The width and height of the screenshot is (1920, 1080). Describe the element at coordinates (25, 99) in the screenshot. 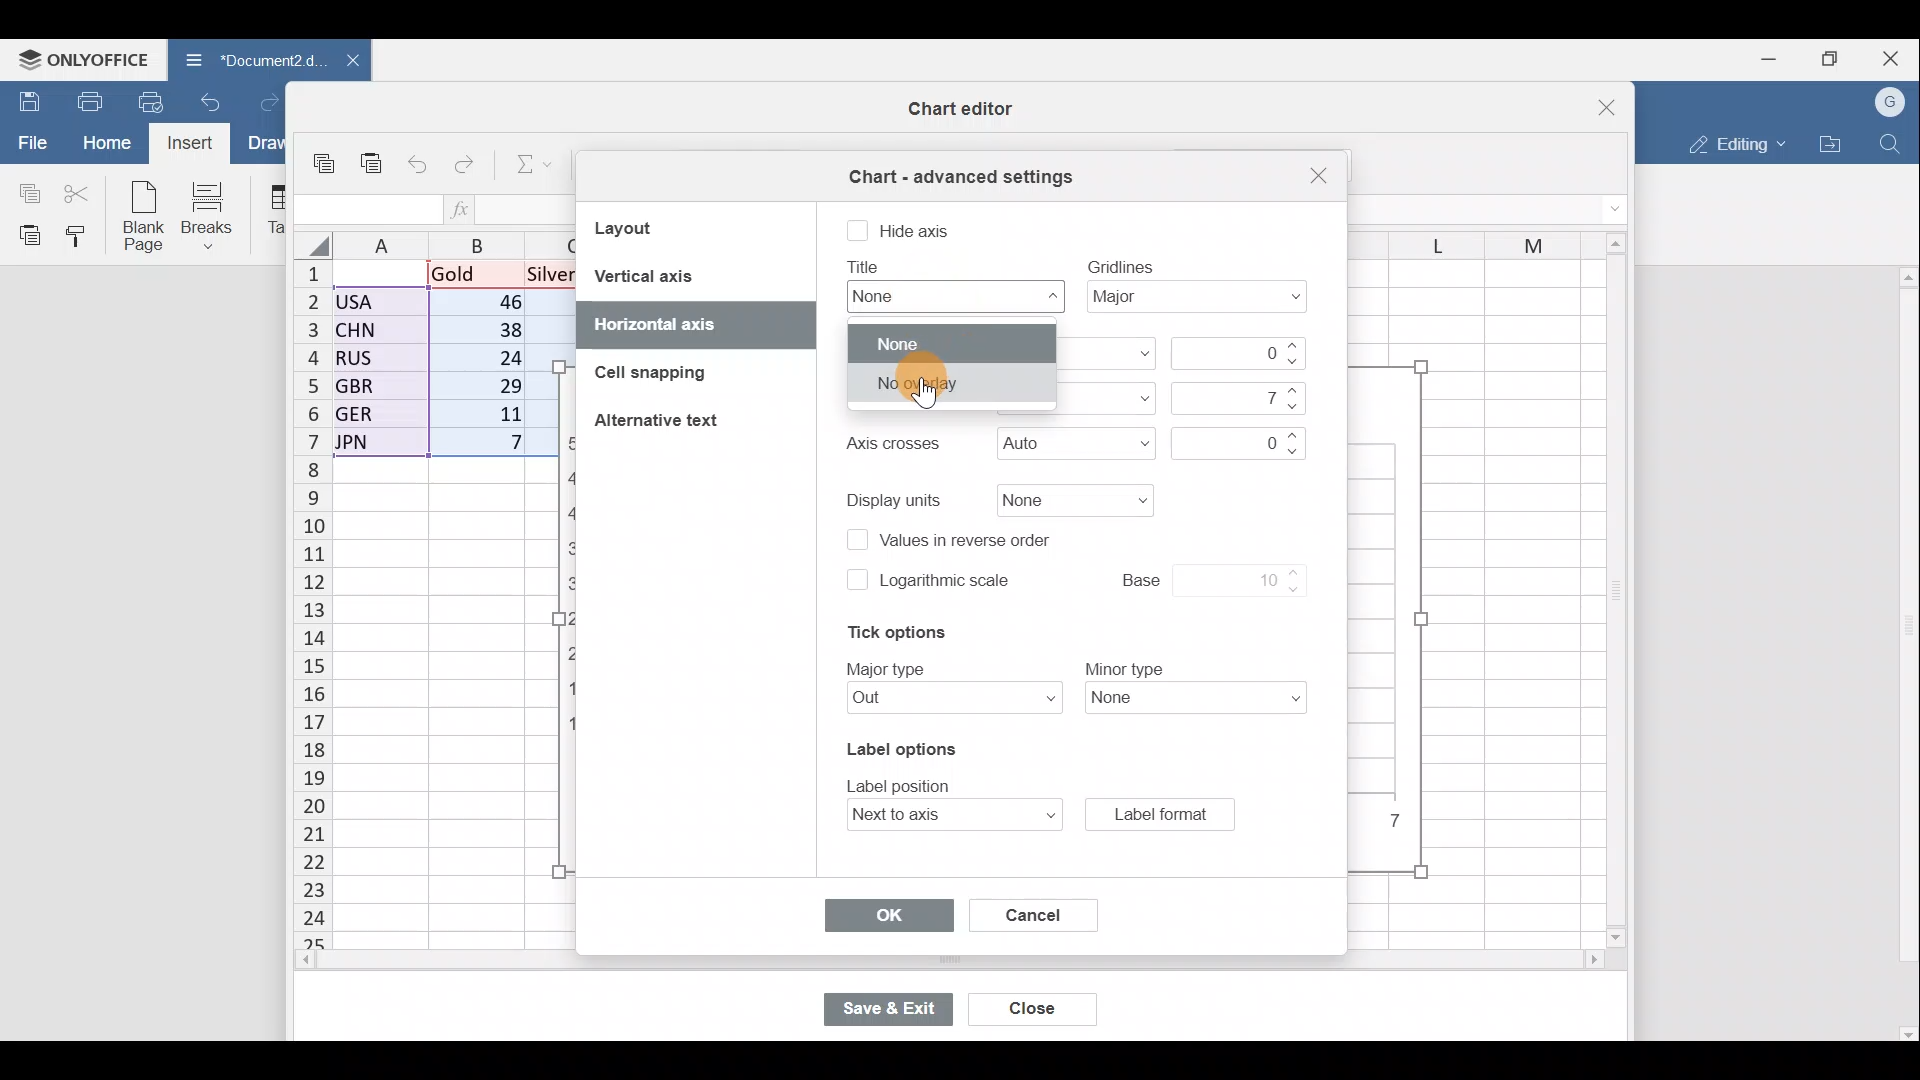

I see `Save` at that location.